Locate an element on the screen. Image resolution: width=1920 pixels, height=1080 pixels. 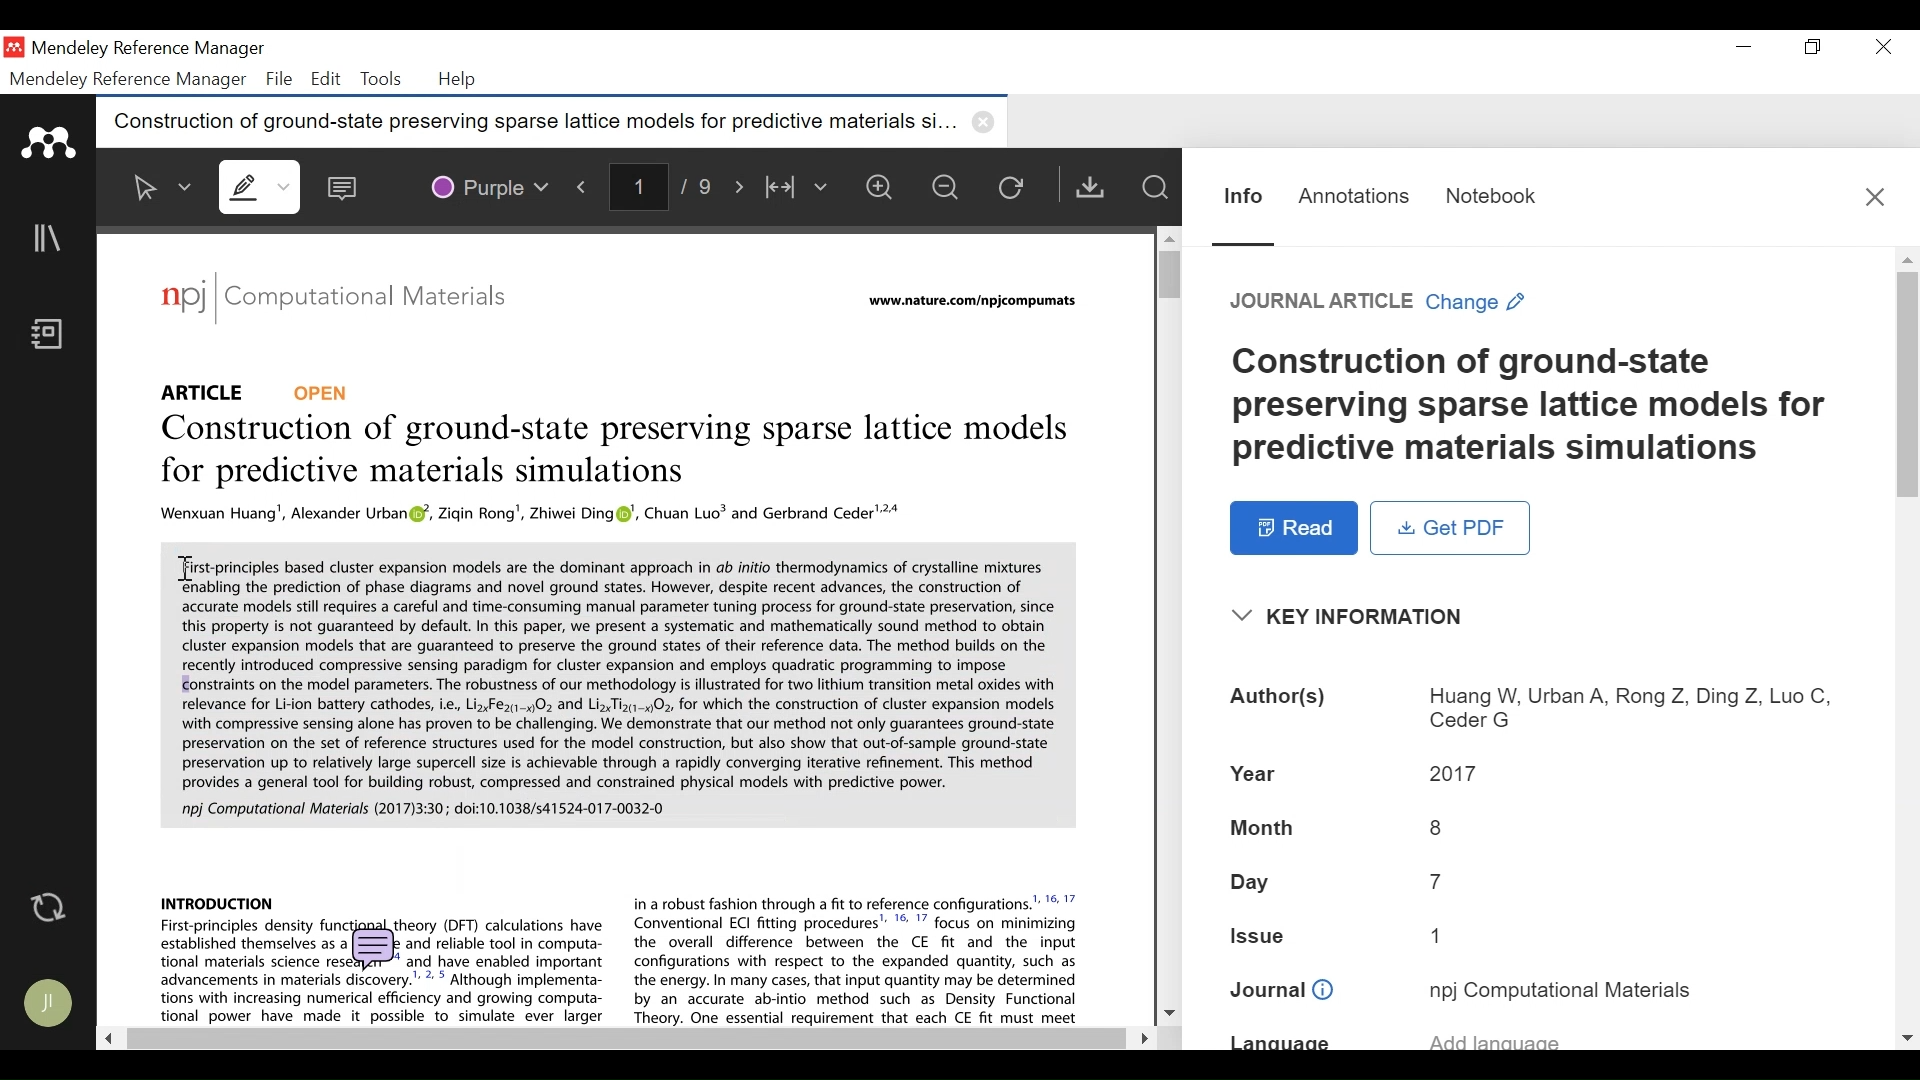
comment is located at coordinates (377, 950).